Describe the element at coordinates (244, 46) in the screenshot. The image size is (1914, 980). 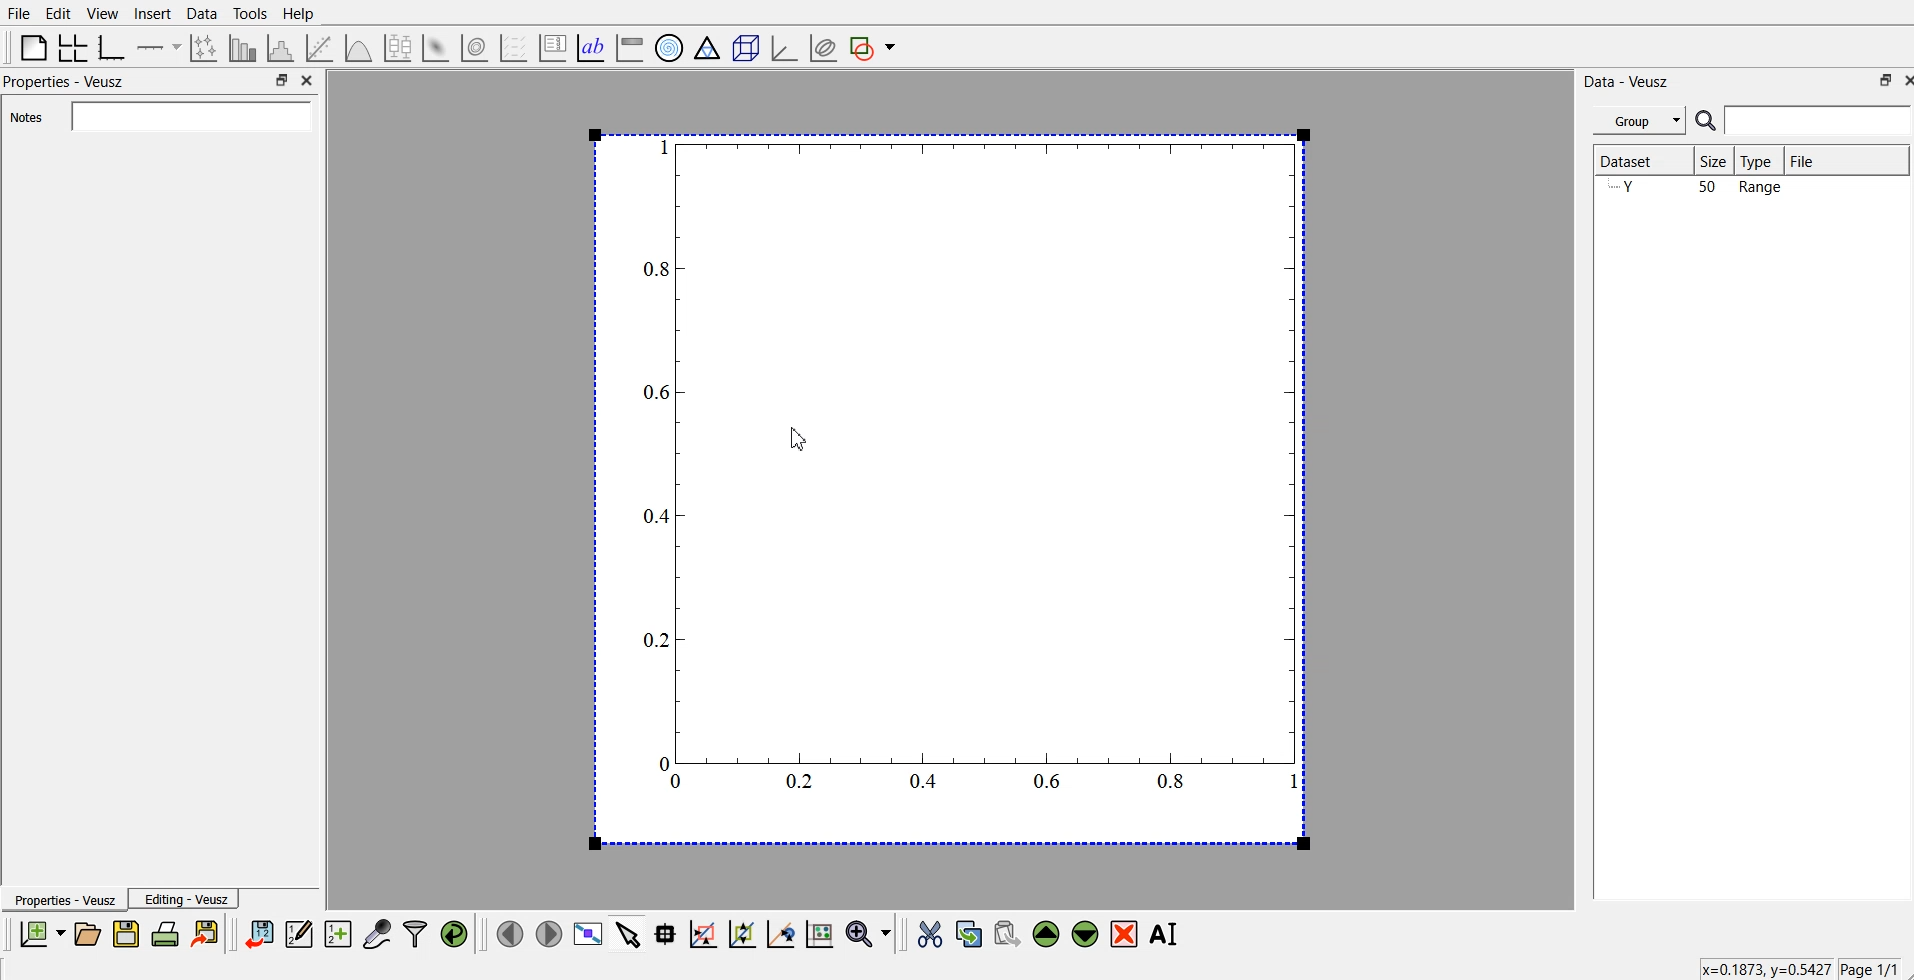
I see `bar chart` at that location.